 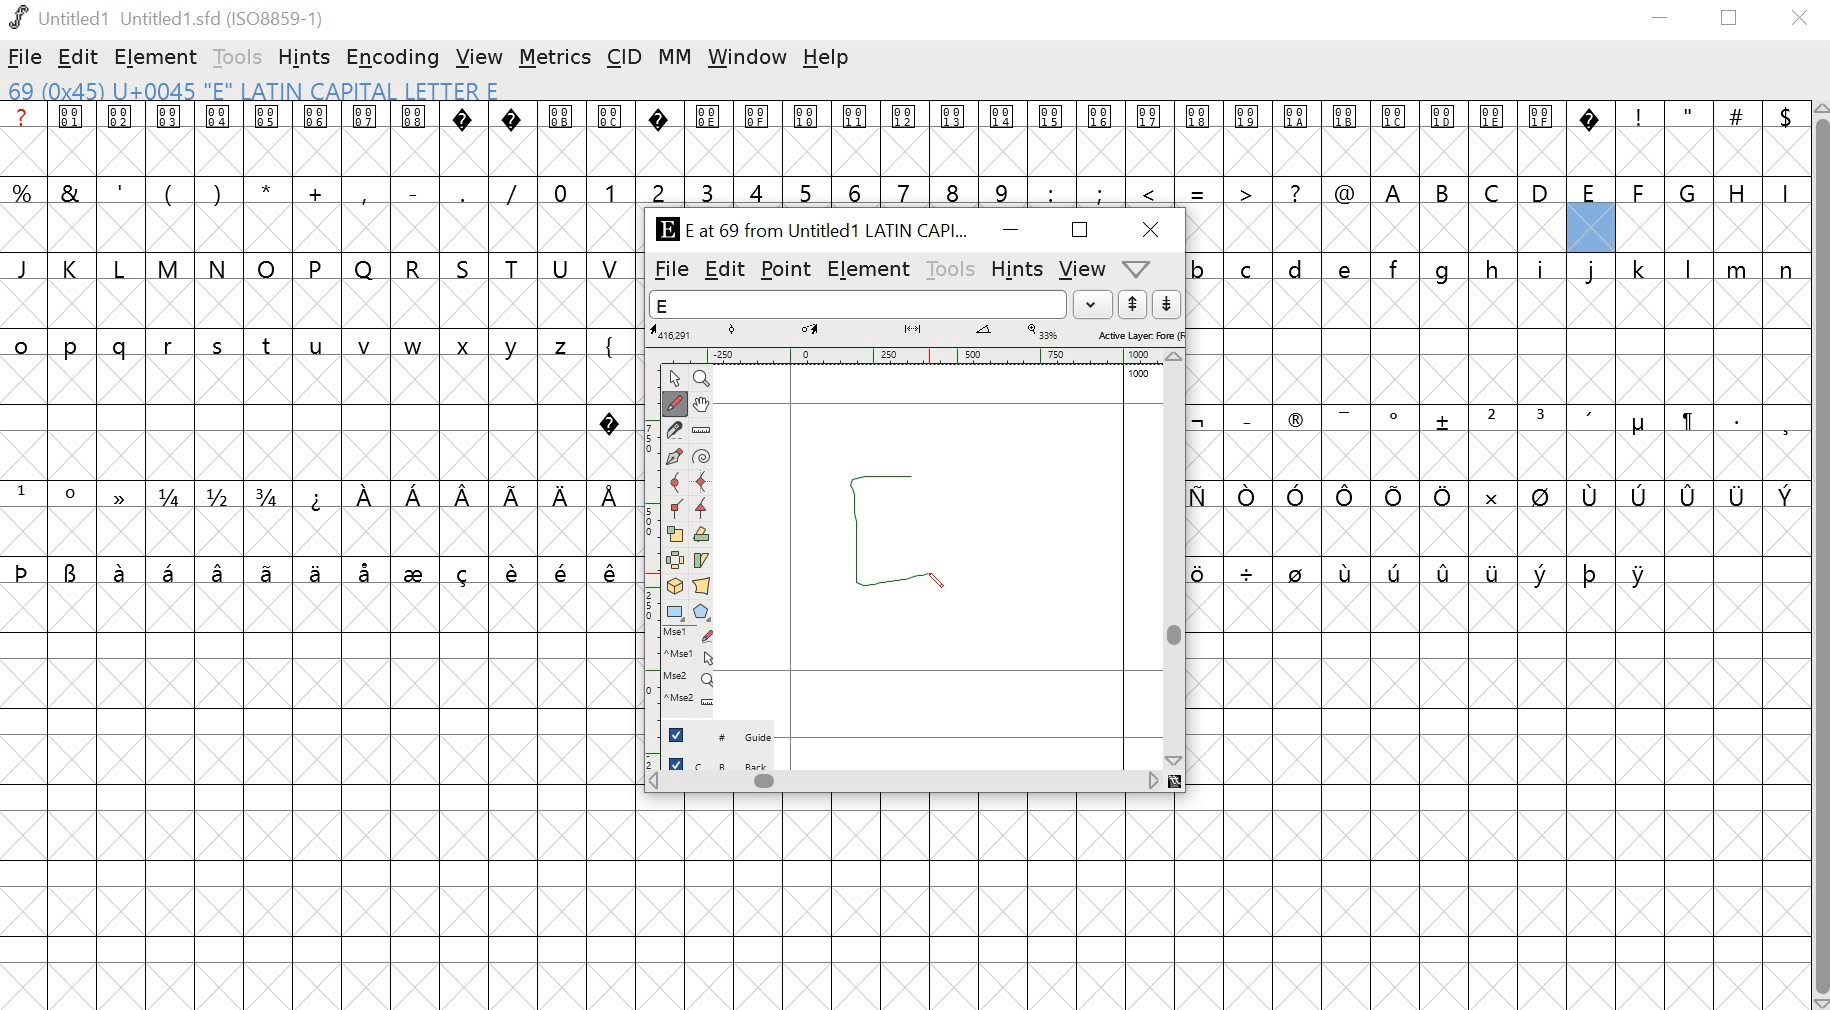 What do you see at coordinates (688, 636) in the screenshot?
I see `Mouse left button` at bounding box center [688, 636].